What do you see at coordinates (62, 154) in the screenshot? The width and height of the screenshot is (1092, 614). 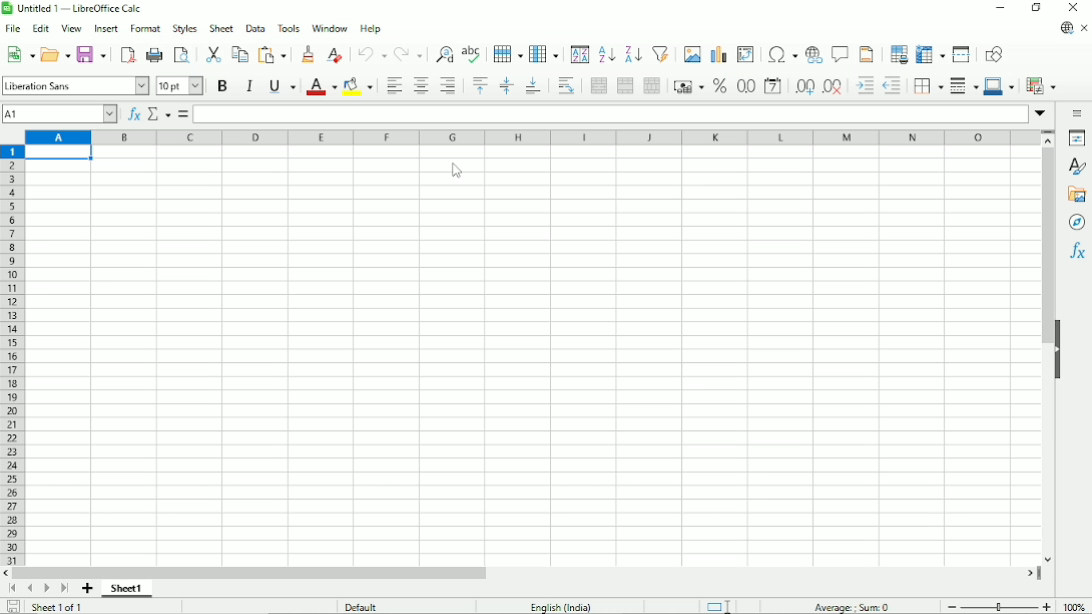 I see `Active cell` at bounding box center [62, 154].